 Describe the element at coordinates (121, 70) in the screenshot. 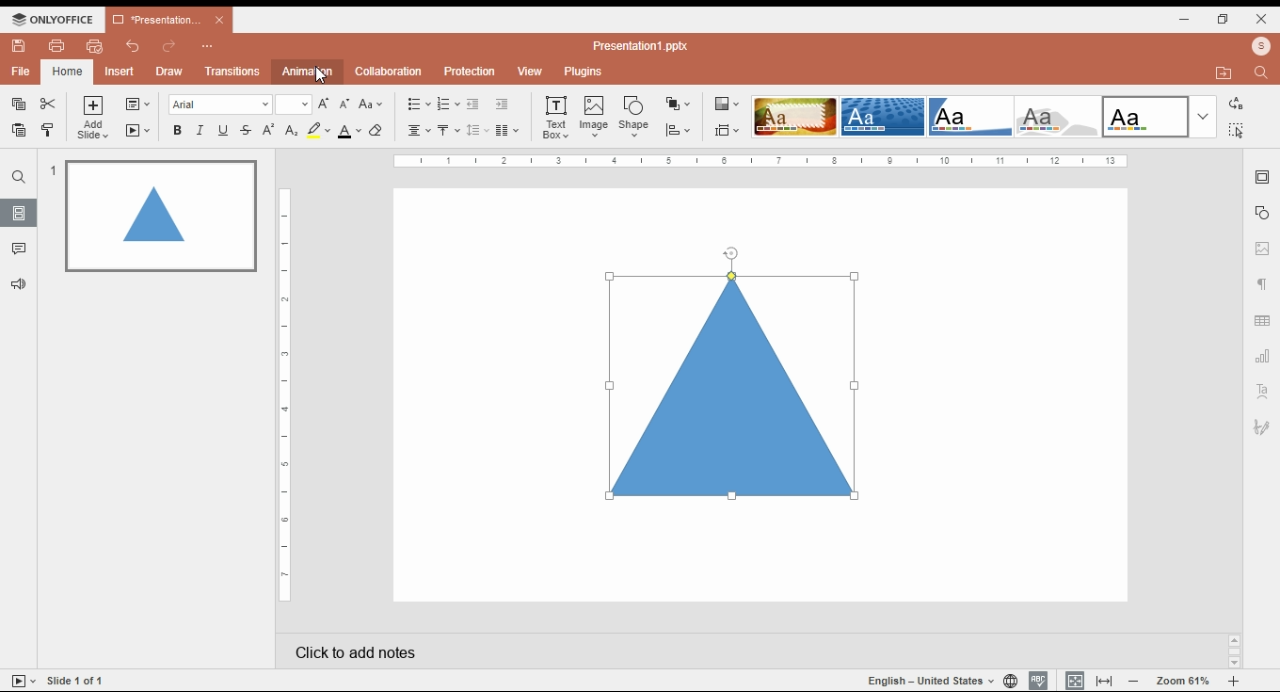

I see `insert` at that location.